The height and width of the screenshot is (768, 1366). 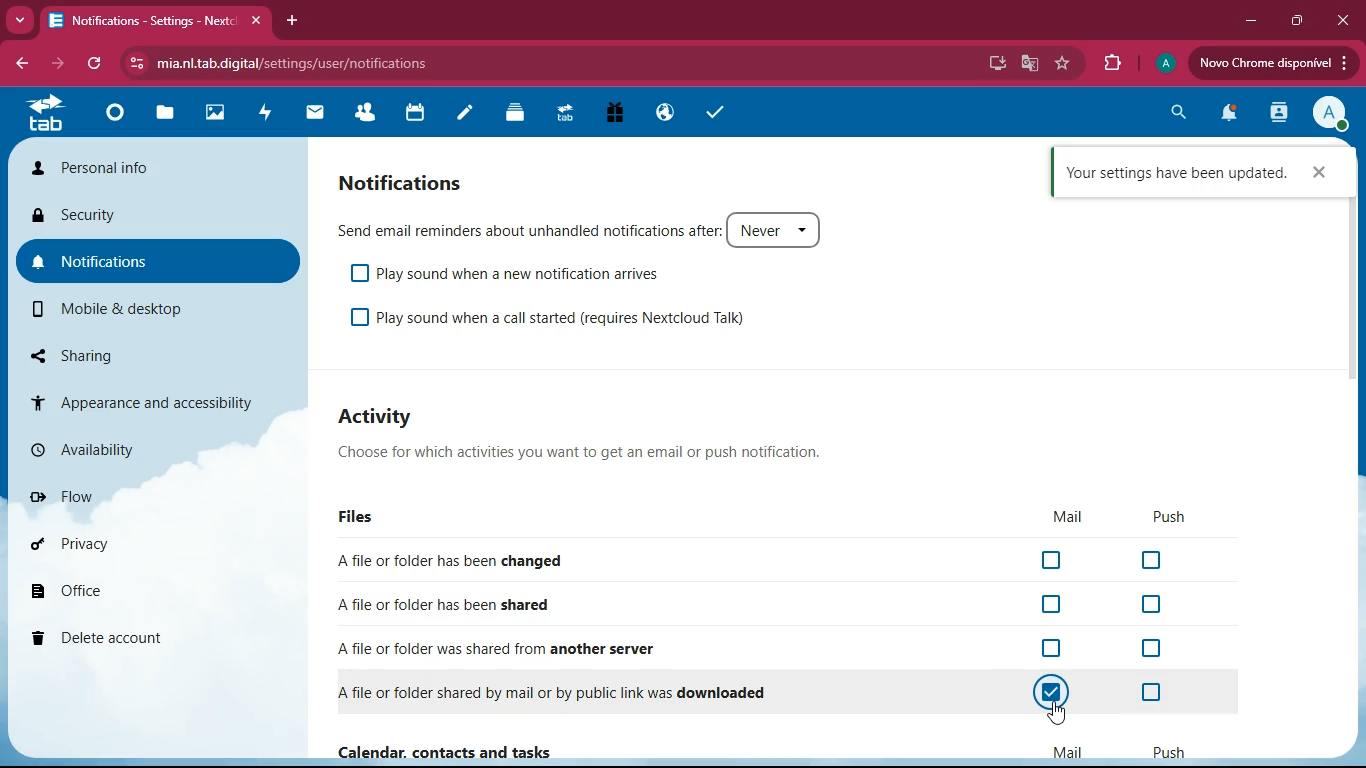 What do you see at coordinates (23, 66) in the screenshot?
I see `back` at bounding box center [23, 66].